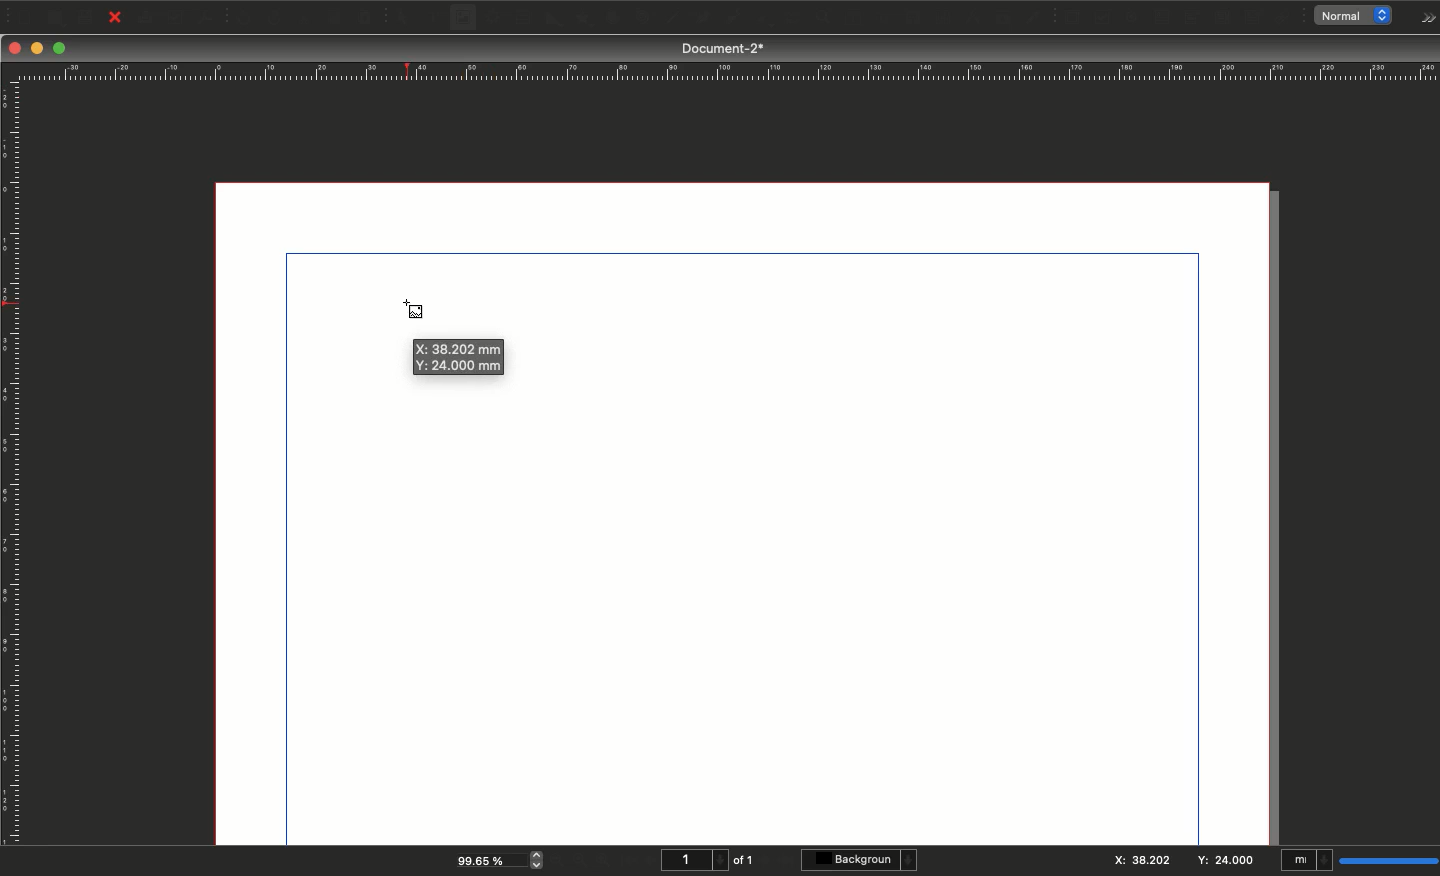 The height and width of the screenshot is (876, 1440). Describe the element at coordinates (522, 19) in the screenshot. I see `Table` at that location.